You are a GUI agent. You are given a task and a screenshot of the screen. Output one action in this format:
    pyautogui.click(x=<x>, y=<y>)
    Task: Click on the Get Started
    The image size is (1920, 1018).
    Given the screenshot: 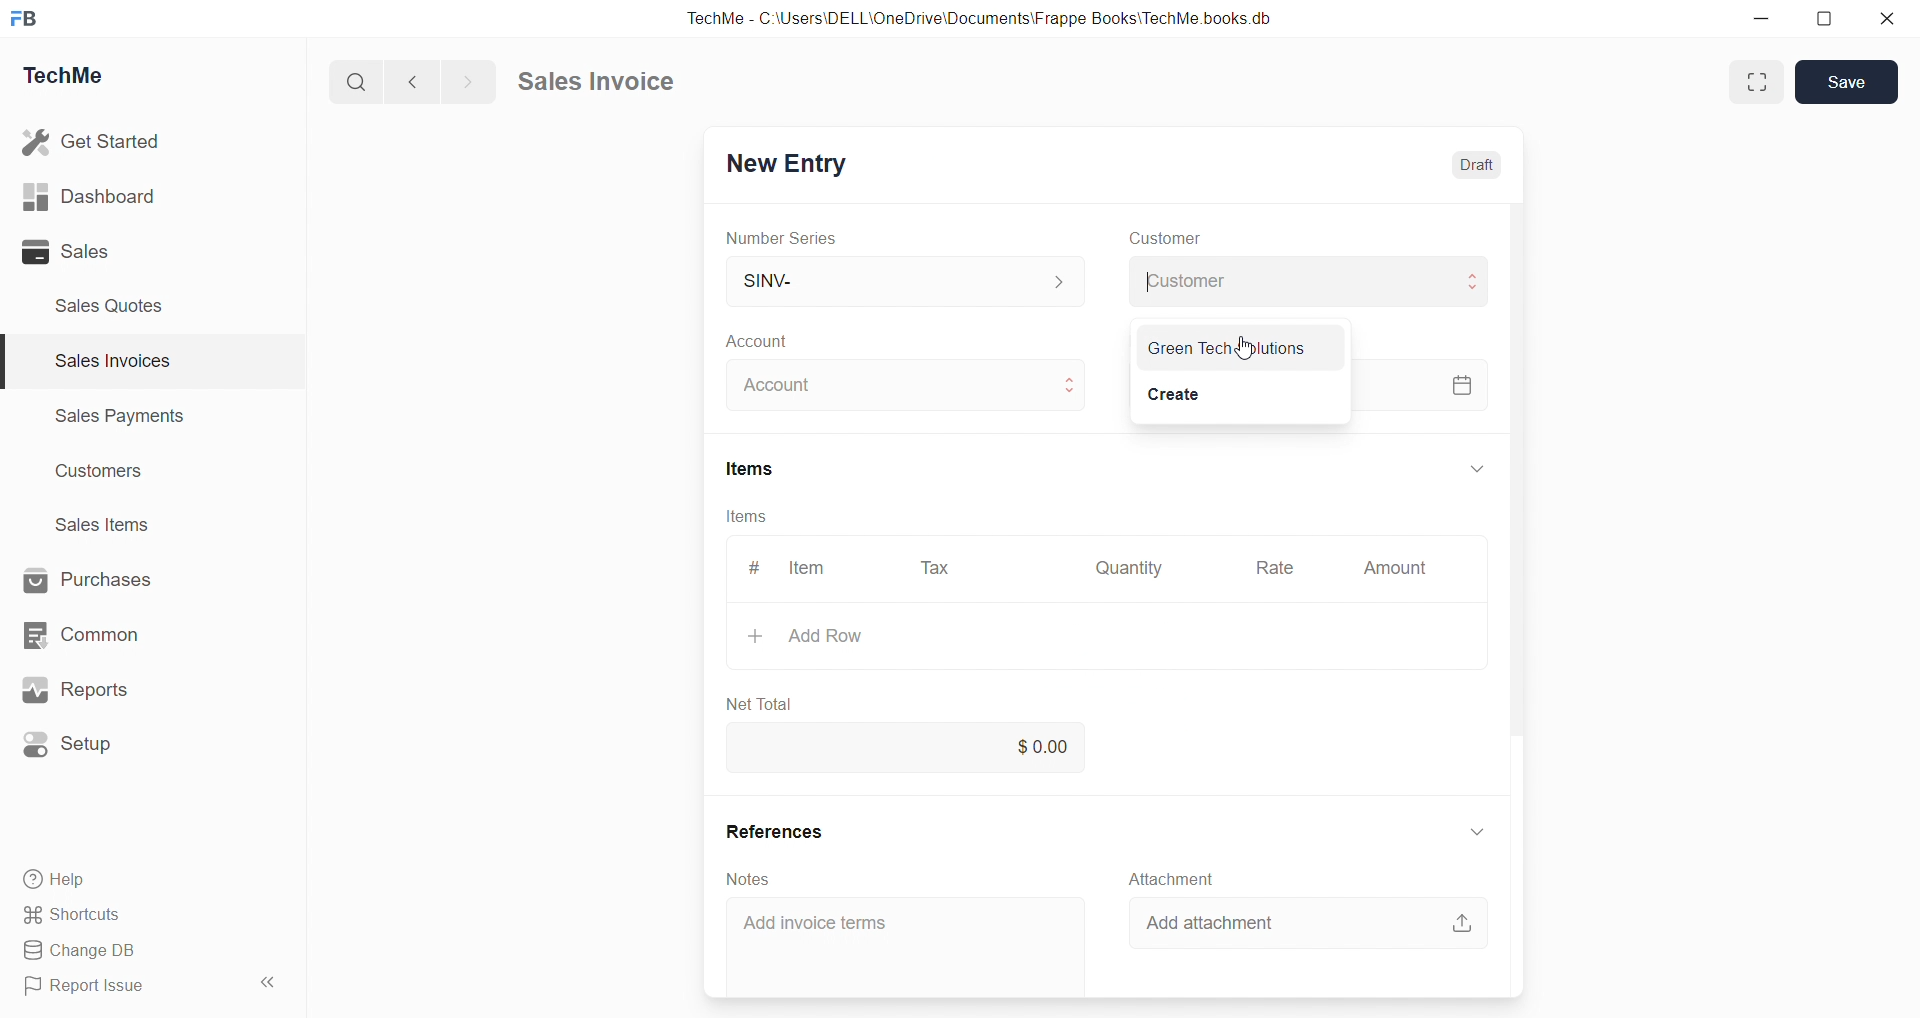 What is the action you would take?
    pyautogui.click(x=93, y=141)
    